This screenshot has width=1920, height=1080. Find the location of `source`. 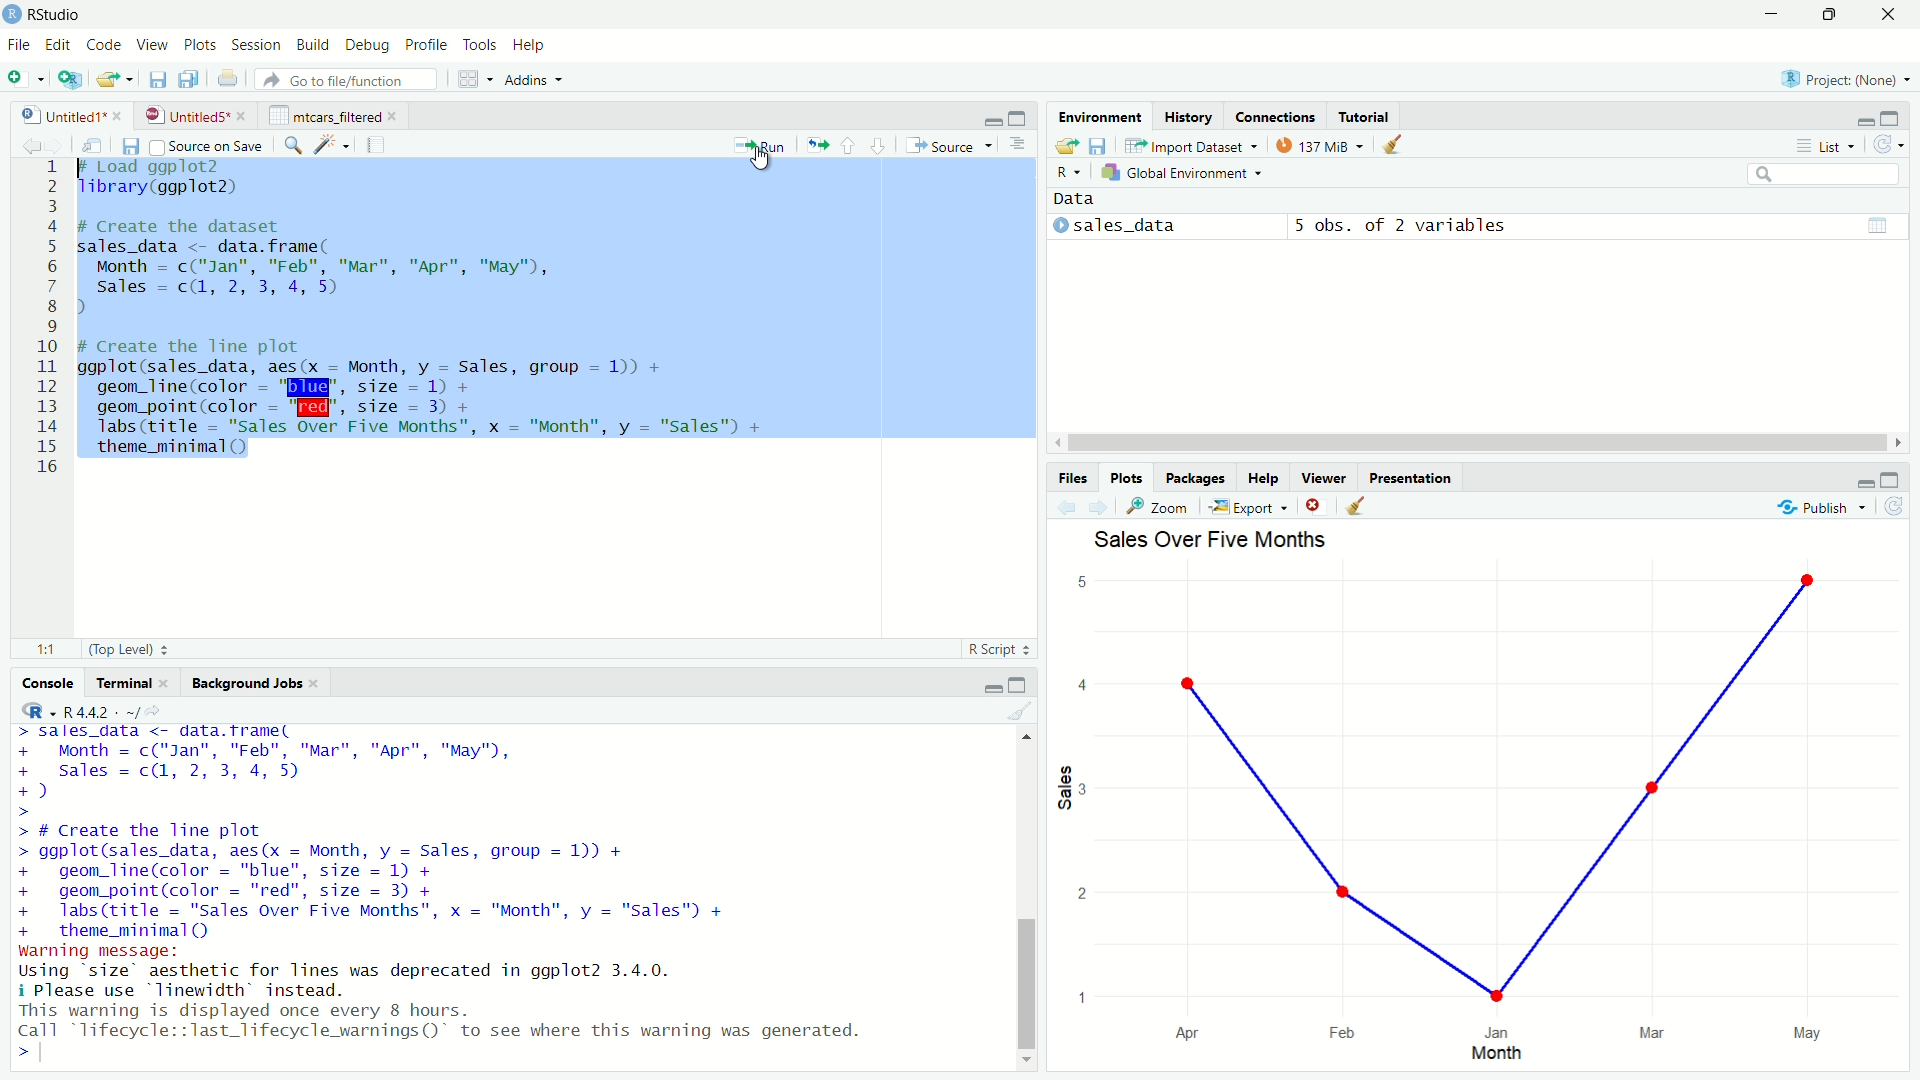

source is located at coordinates (947, 146).